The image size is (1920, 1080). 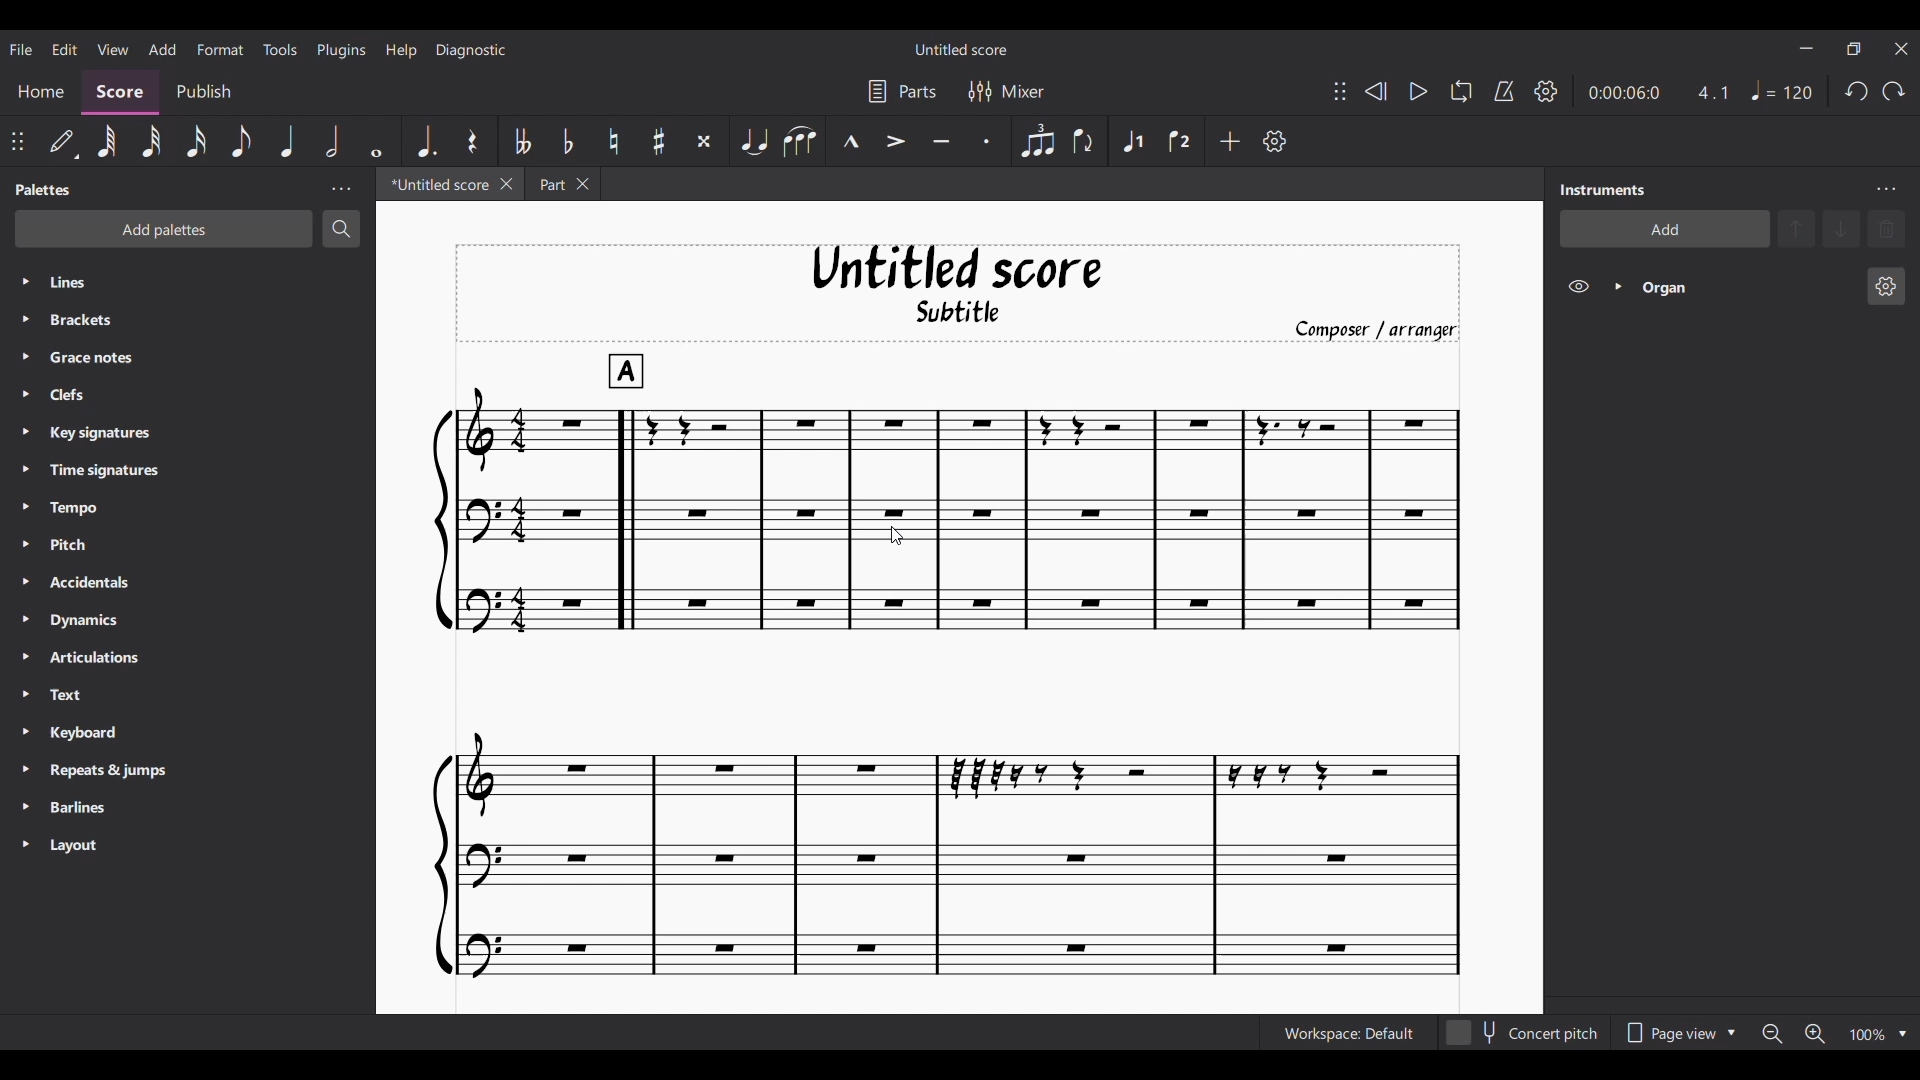 What do you see at coordinates (436, 184) in the screenshot?
I see `Current tab` at bounding box center [436, 184].